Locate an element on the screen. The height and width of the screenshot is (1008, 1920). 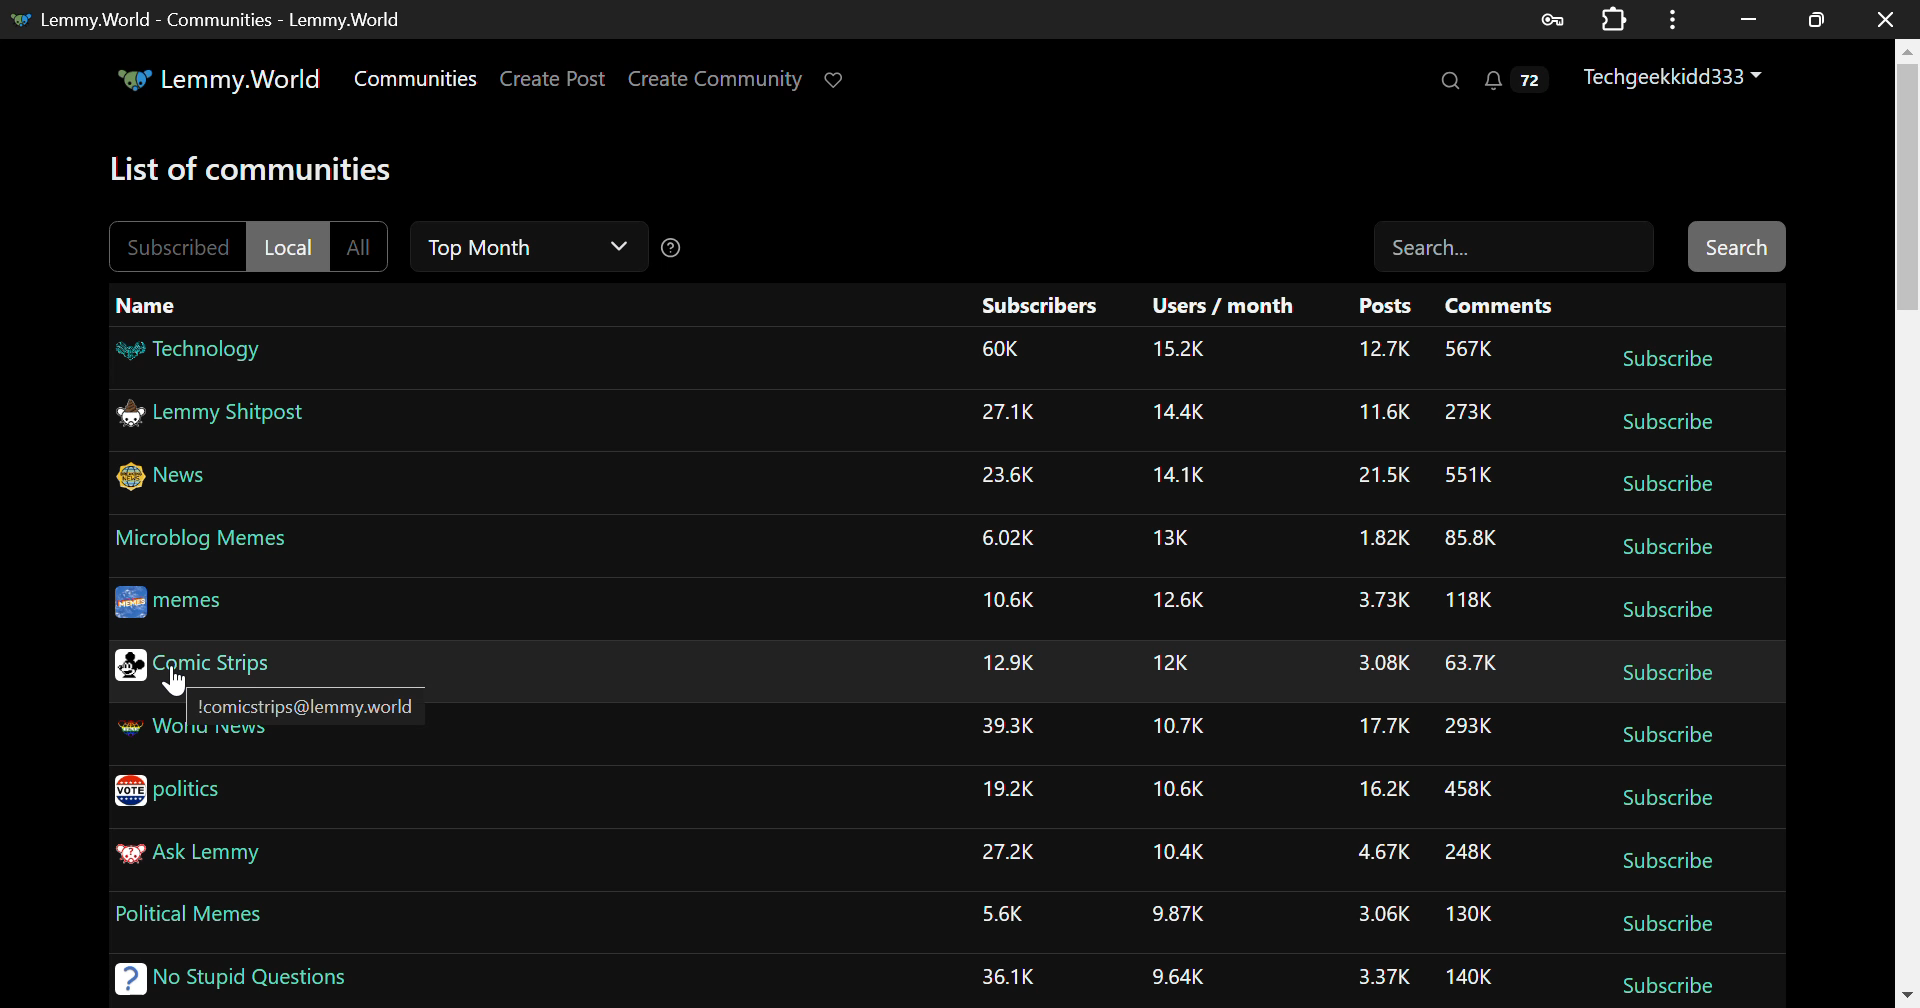
Subscribe is located at coordinates (1674, 672).